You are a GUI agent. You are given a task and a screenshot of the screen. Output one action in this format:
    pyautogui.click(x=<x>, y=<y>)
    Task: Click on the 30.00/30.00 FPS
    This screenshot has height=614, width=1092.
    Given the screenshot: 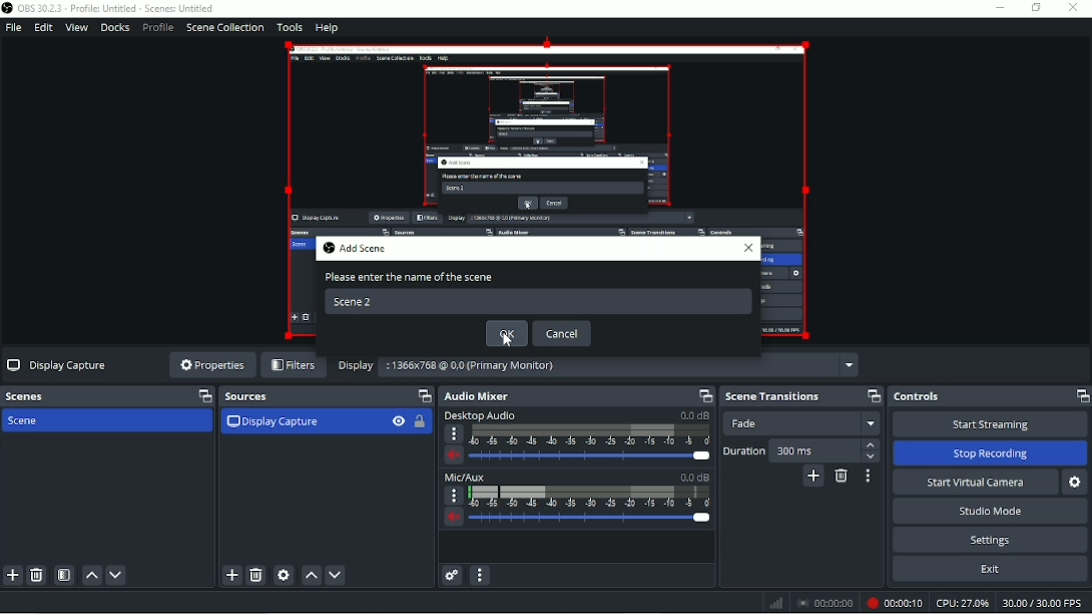 What is the action you would take?
    pyautogui.click(x=1045, y=604)
    